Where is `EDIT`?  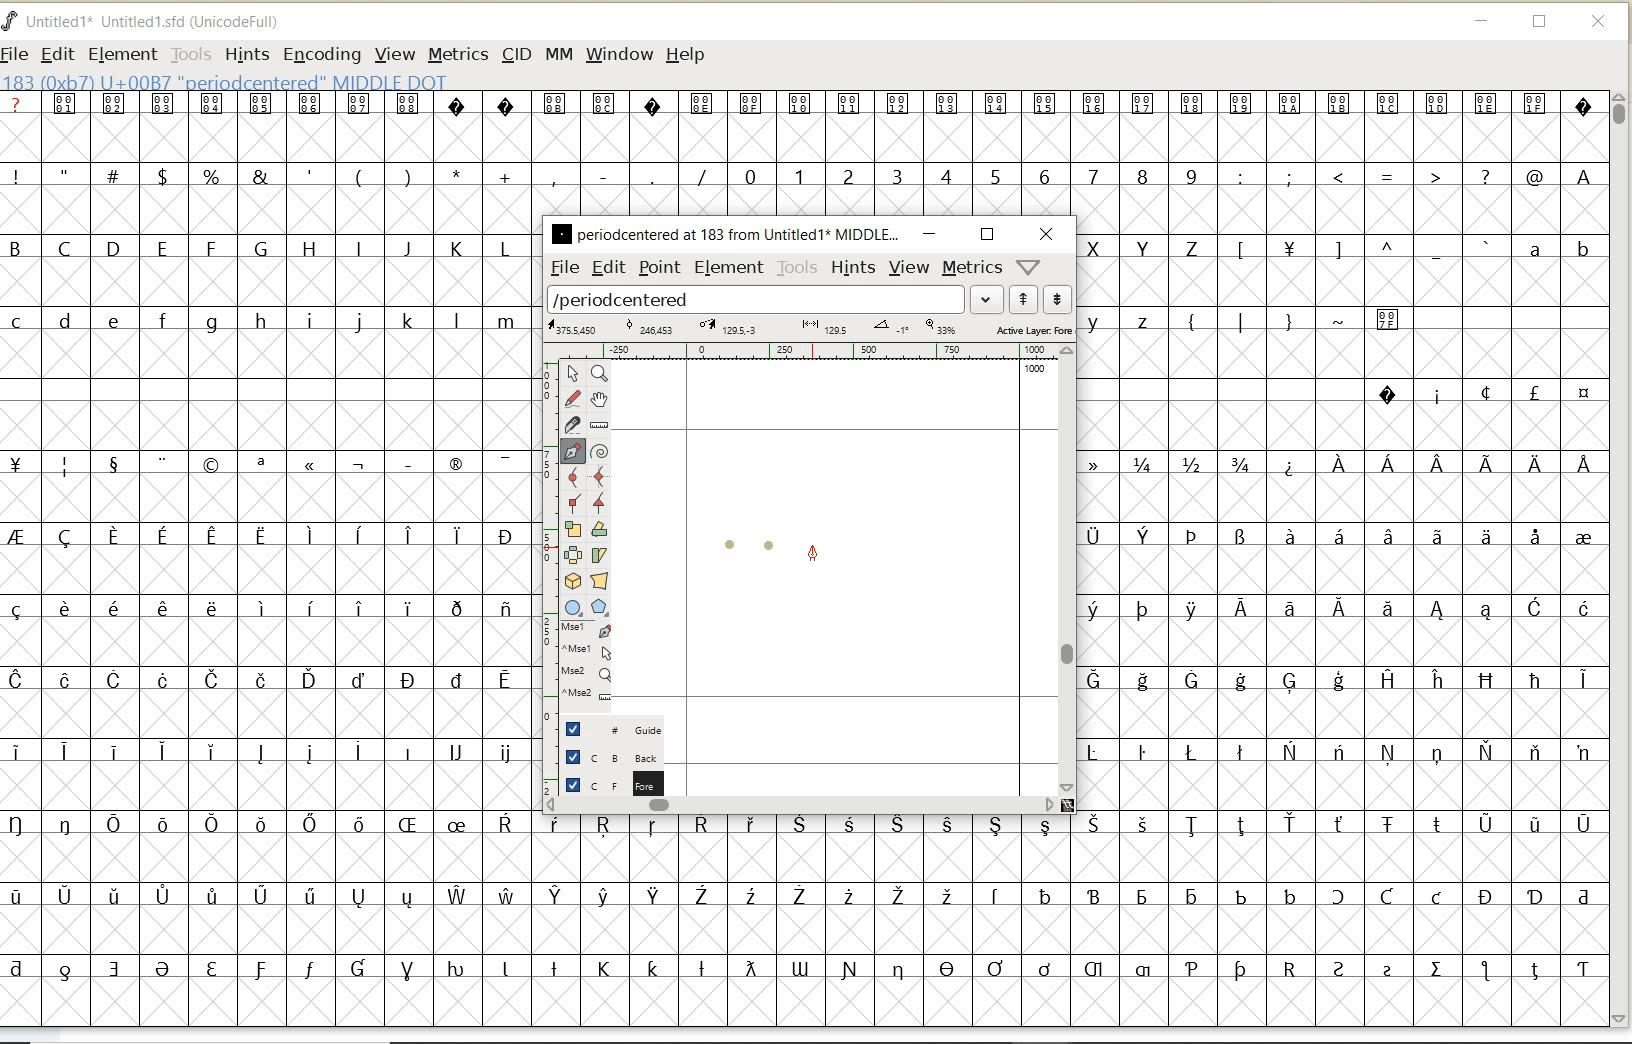
EDIT is located at coordinates (57, 56).